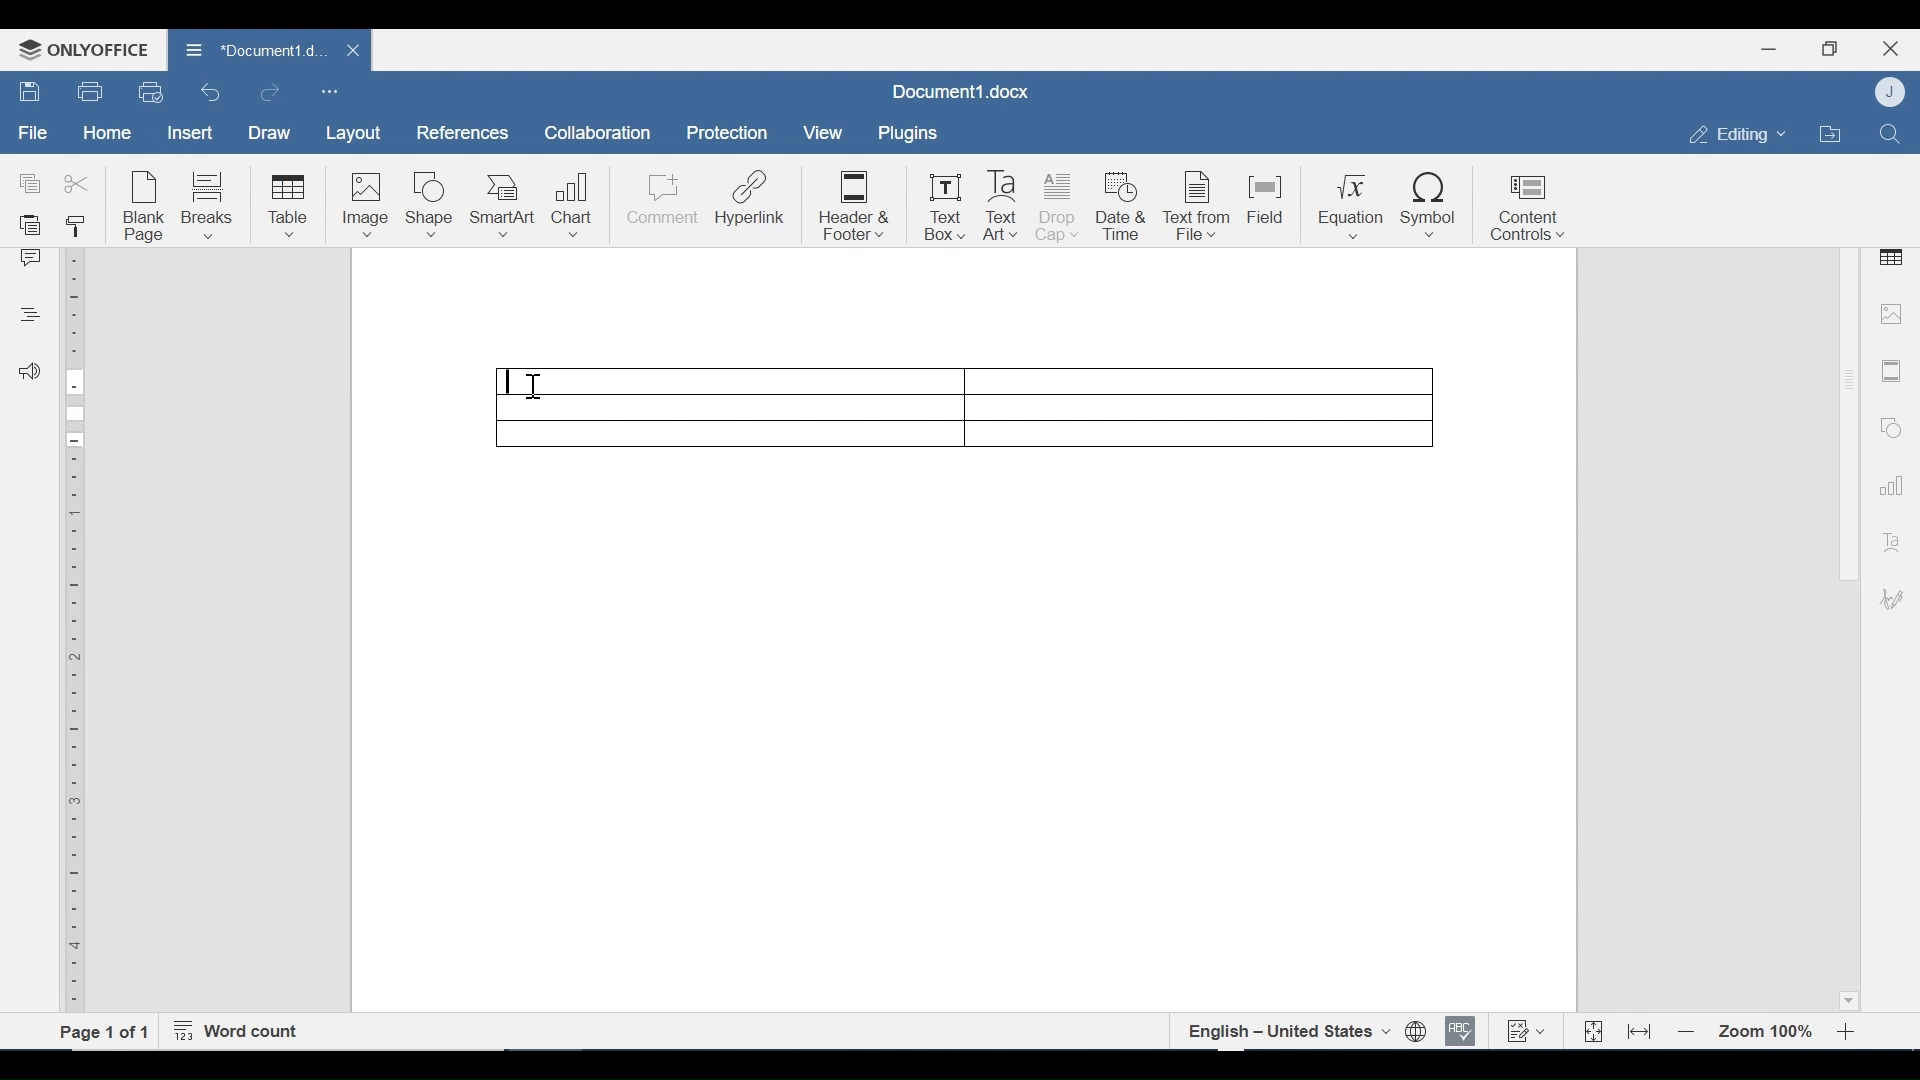 The width and height of the screenshot is (1920, 1080). Describe the element at coordinates (1591, 1032) in the screenshot. I see `Fit to Page` at that location.